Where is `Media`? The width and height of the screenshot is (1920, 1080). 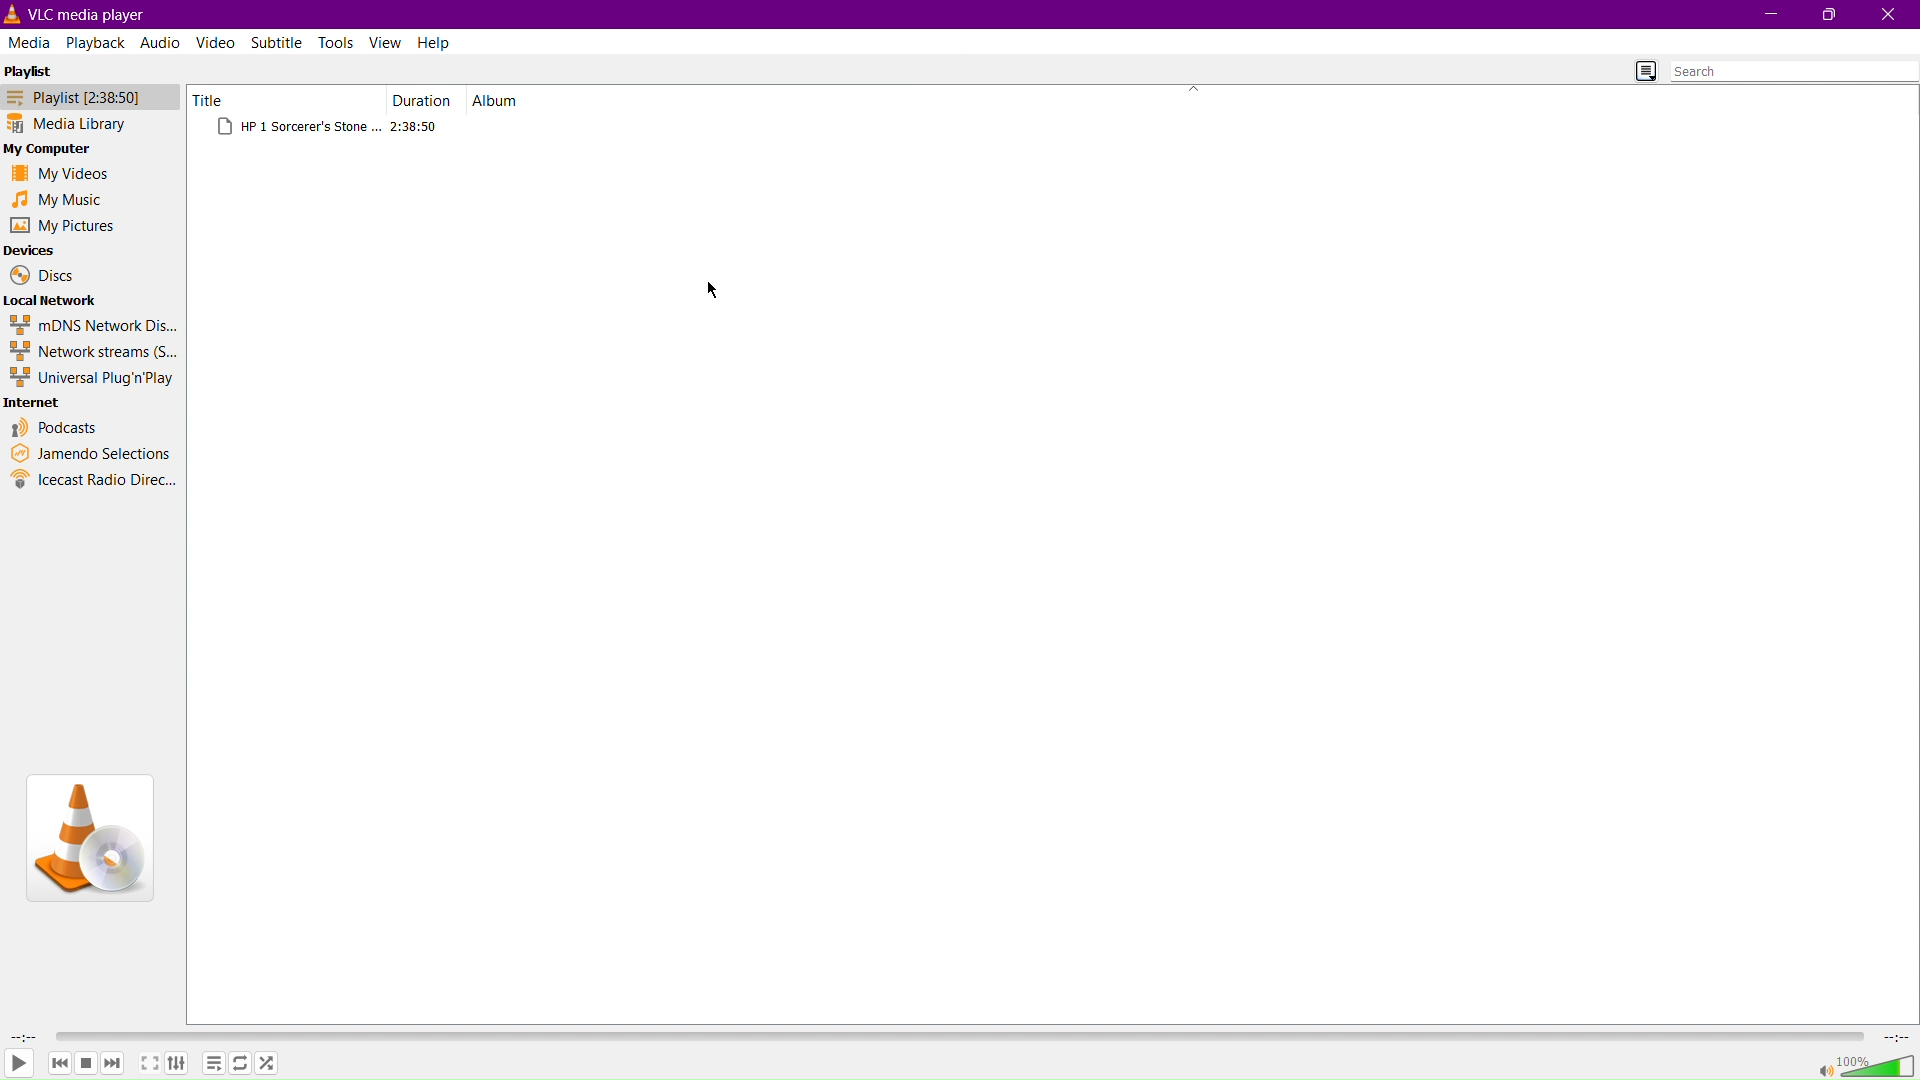 Media is located at coordinates (30, 41).